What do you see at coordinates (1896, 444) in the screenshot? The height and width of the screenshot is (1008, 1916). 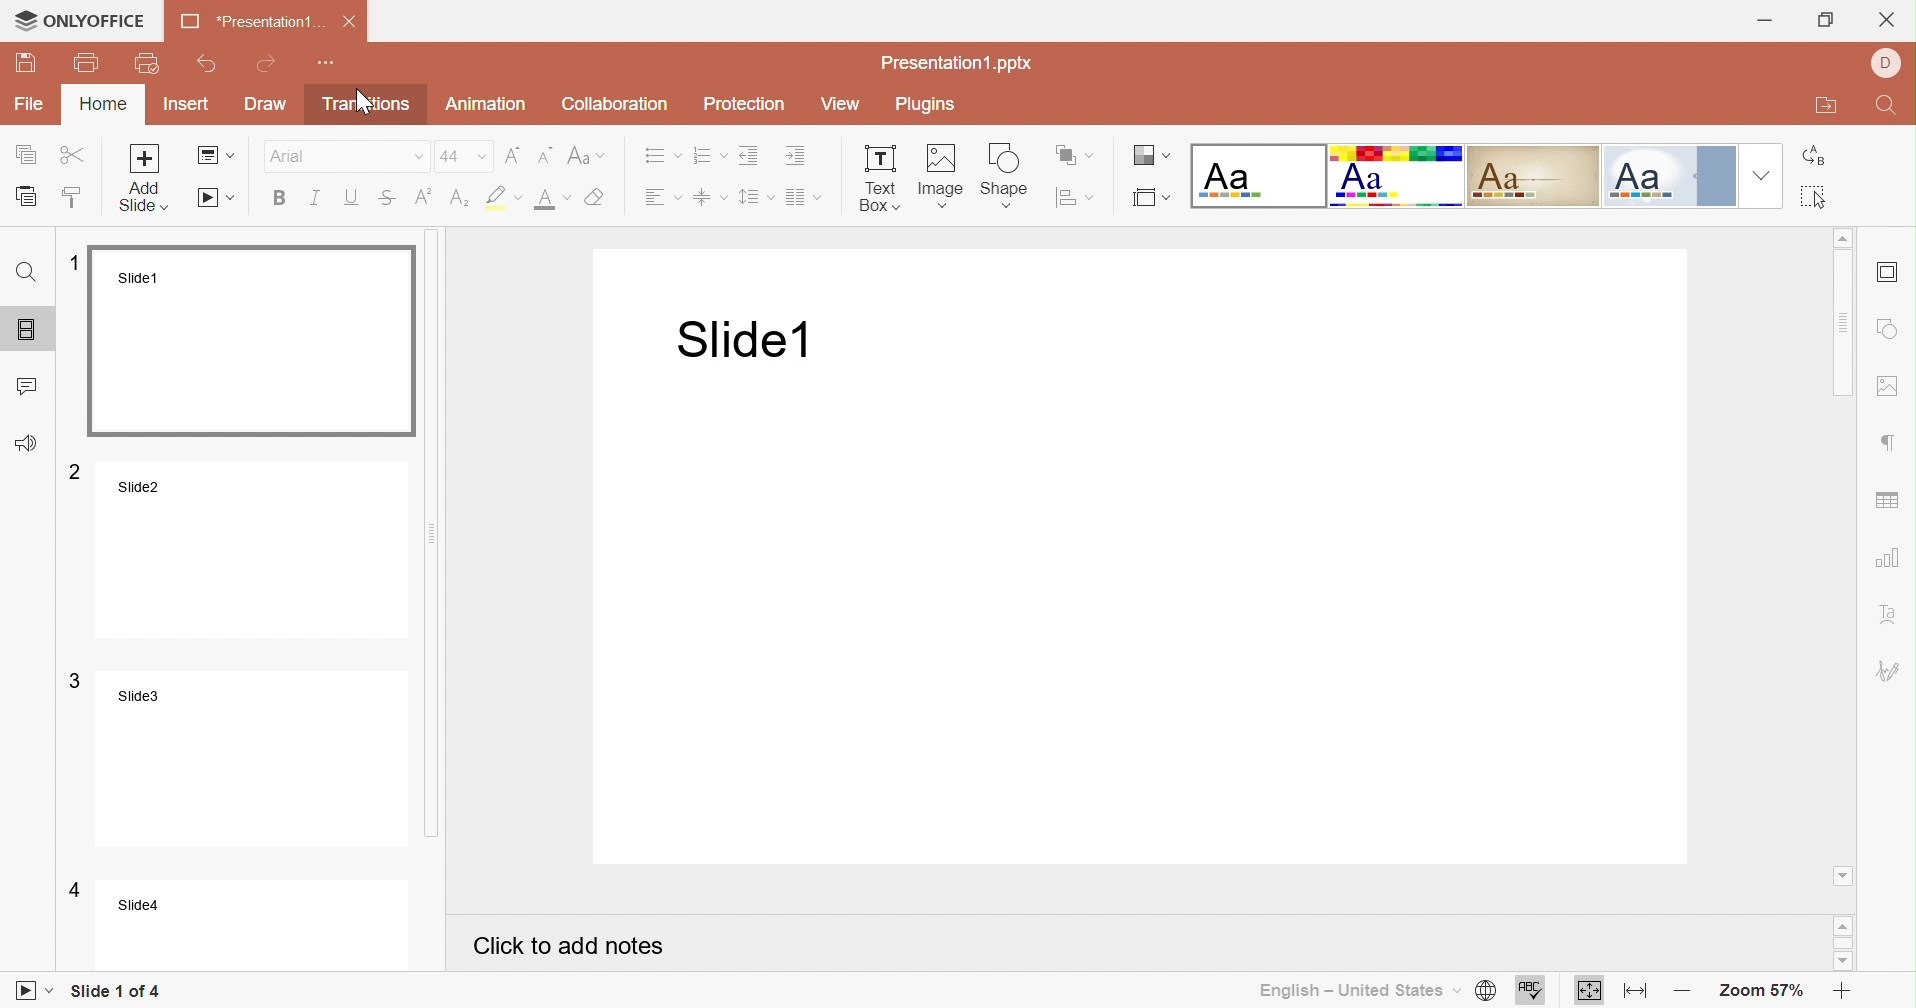 I see `Paragraph settings` at bounding box center [1896, 444].